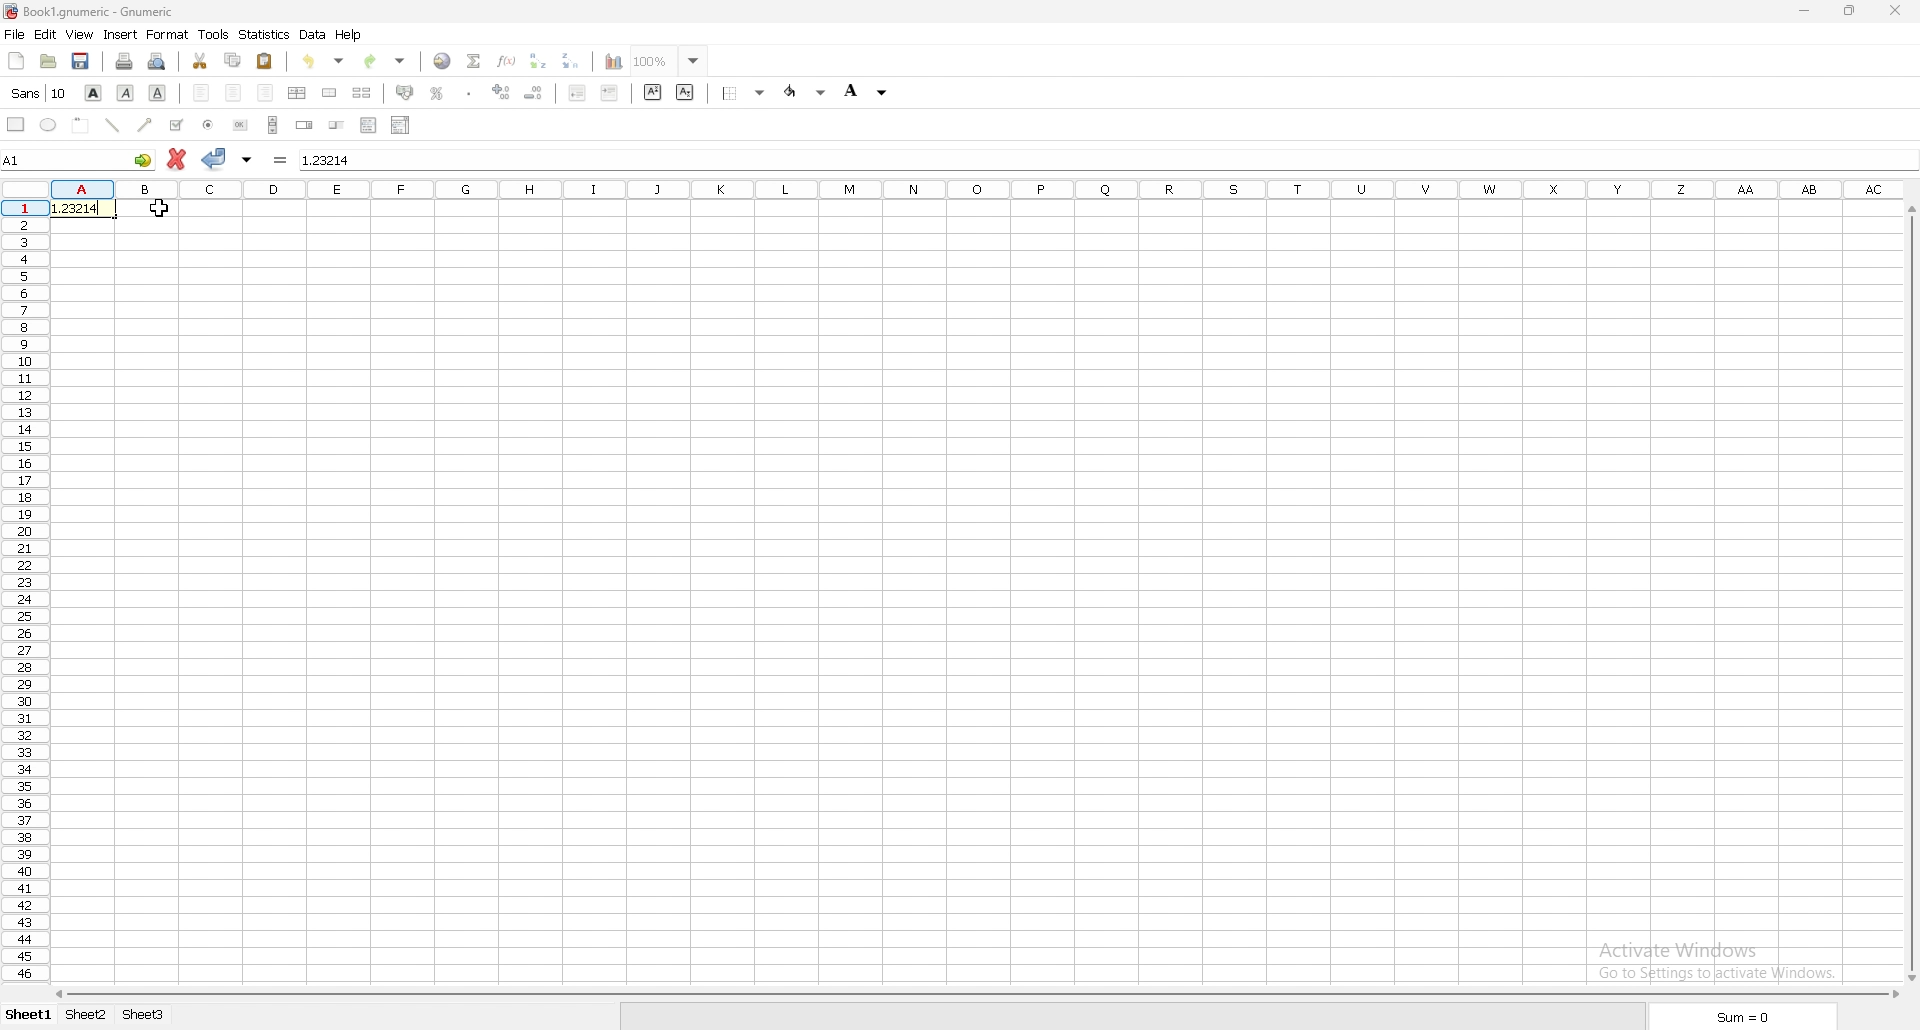 Image resolution: width=1920 pixels, height=1030 pixels. Describe the element at coordinates (168, 34) in the screenshot. I see `format` at that location.